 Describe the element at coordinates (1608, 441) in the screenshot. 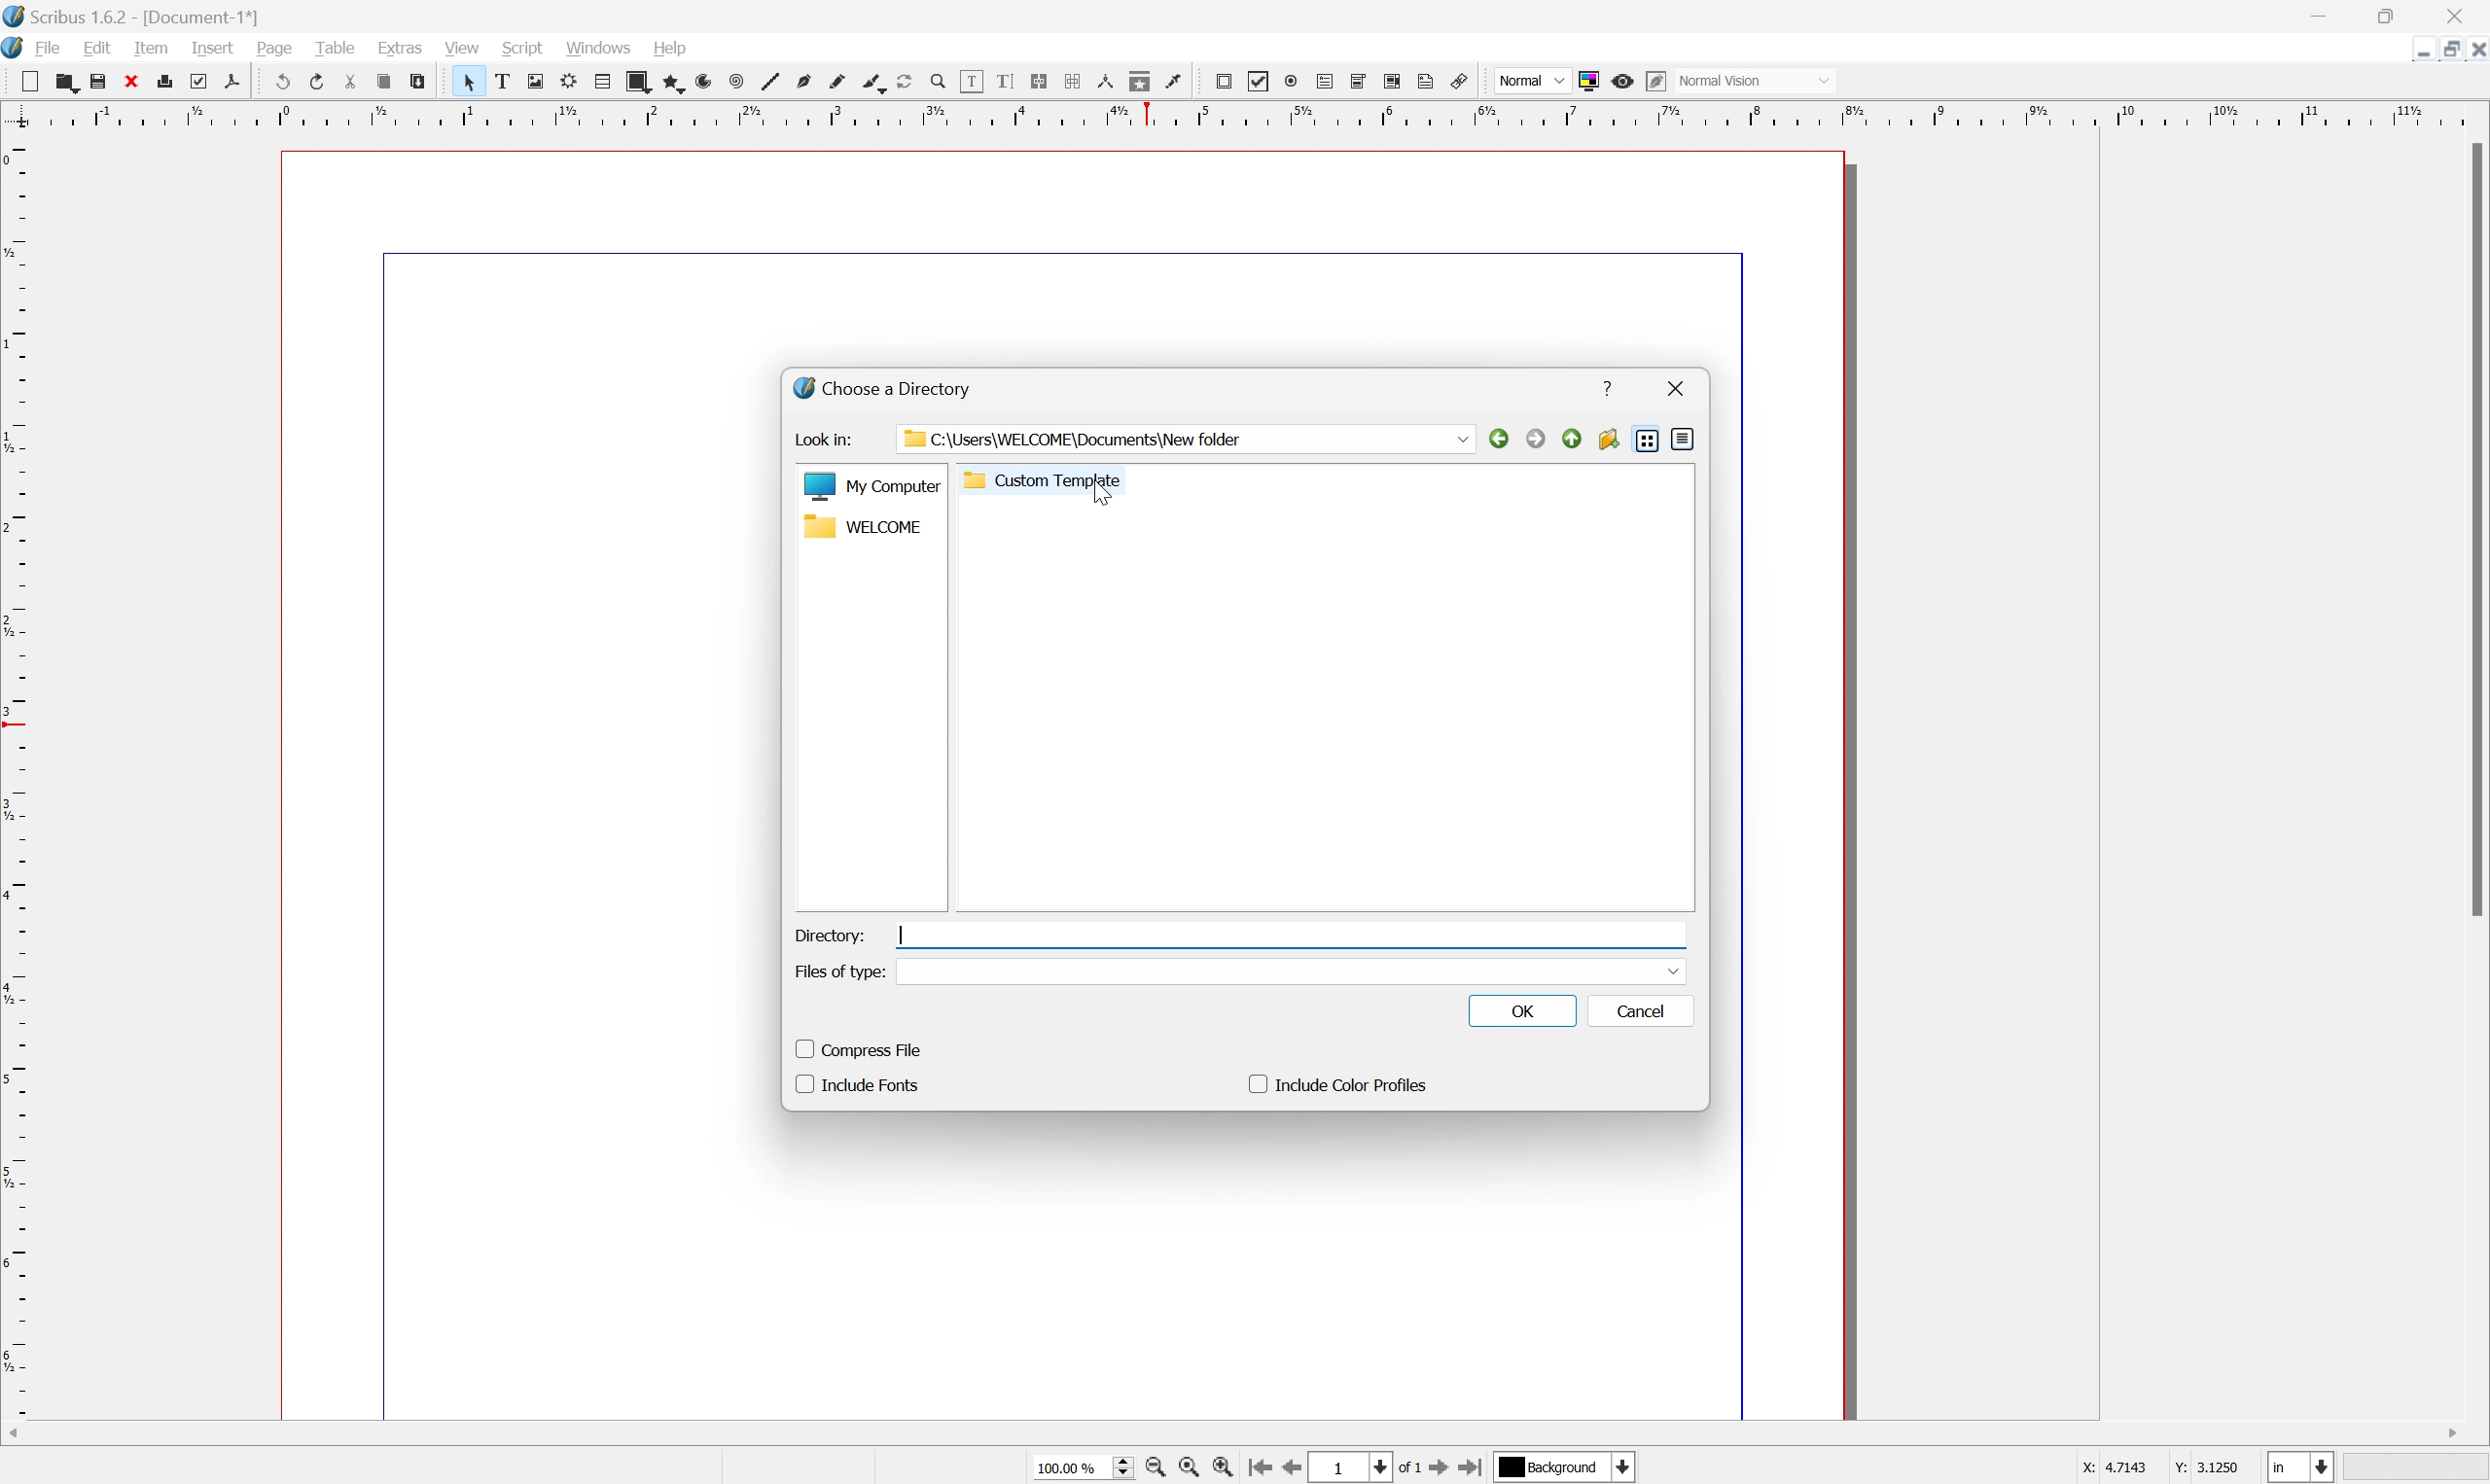

I see `create new folder` at that location.